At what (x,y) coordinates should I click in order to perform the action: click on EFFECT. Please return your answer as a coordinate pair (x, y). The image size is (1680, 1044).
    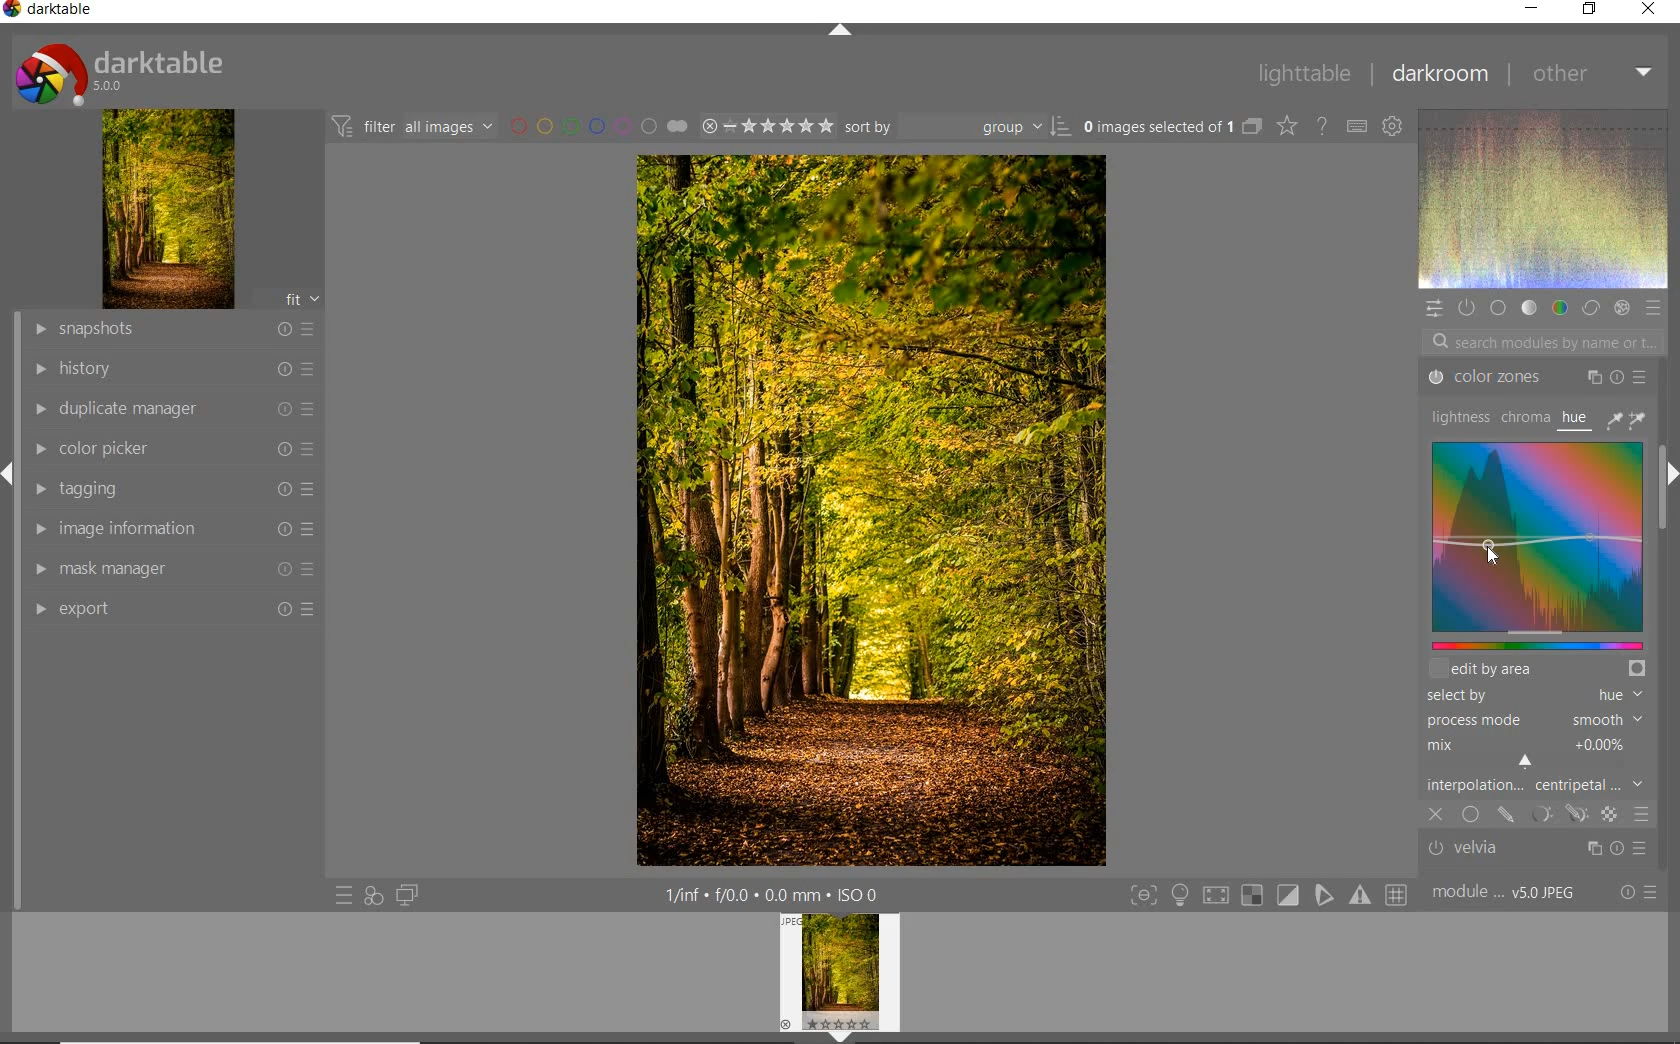
    Looking at the image, I should click on (1621, 307).